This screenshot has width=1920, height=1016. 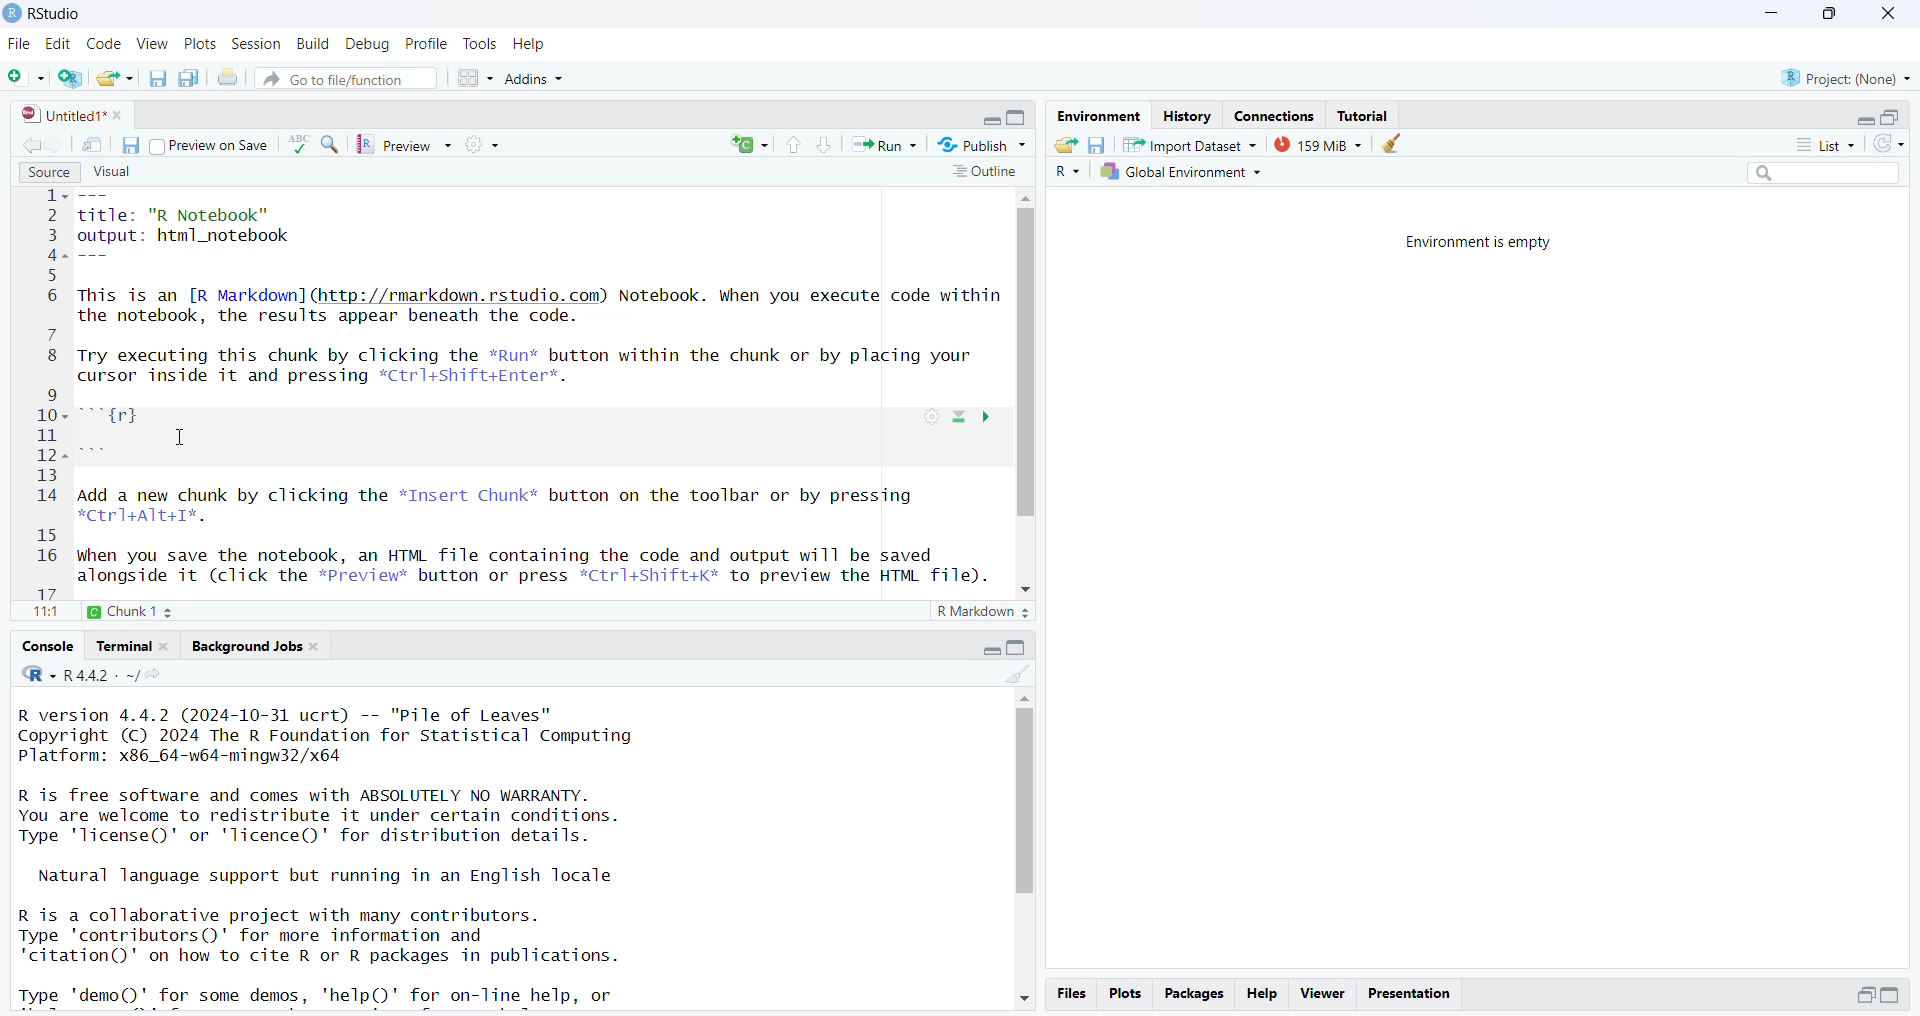 I want to click on line numbers, so click(x=53, y=393).